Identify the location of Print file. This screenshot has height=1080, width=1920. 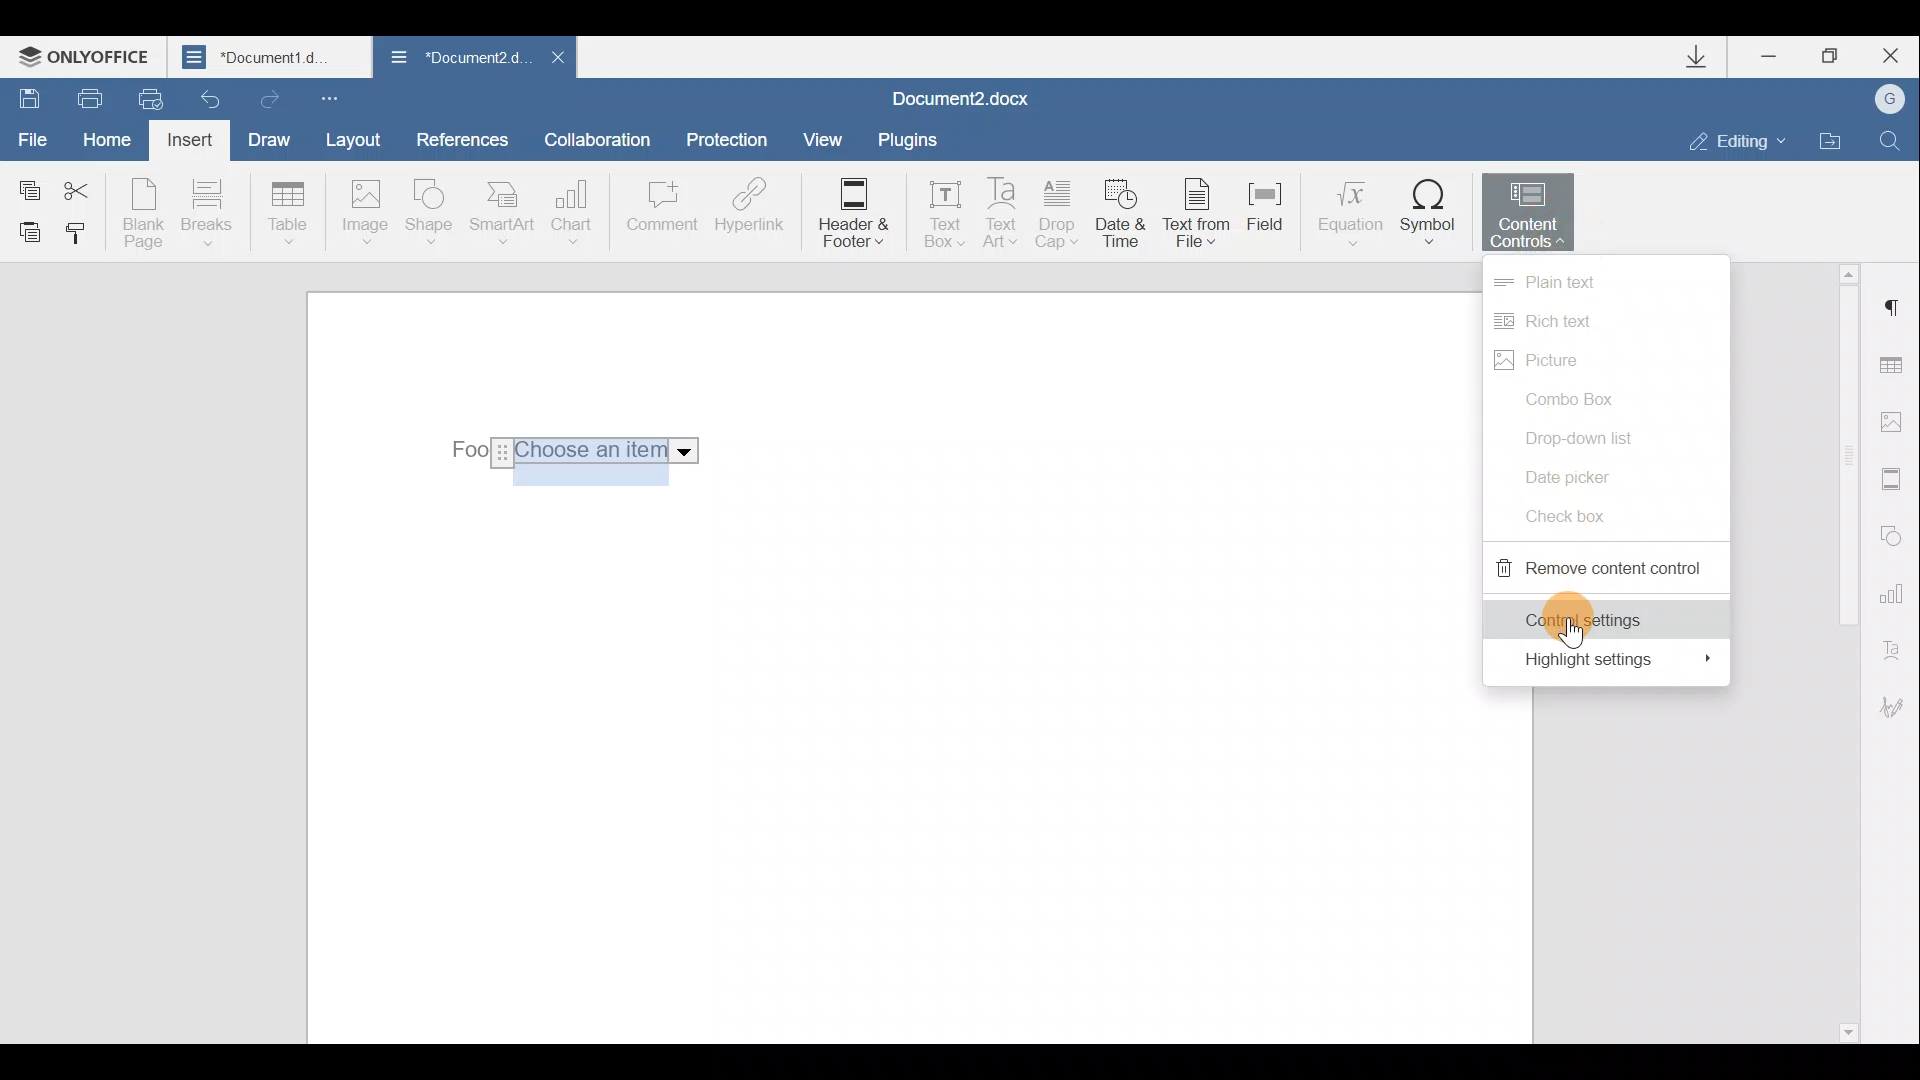
(79, 97).